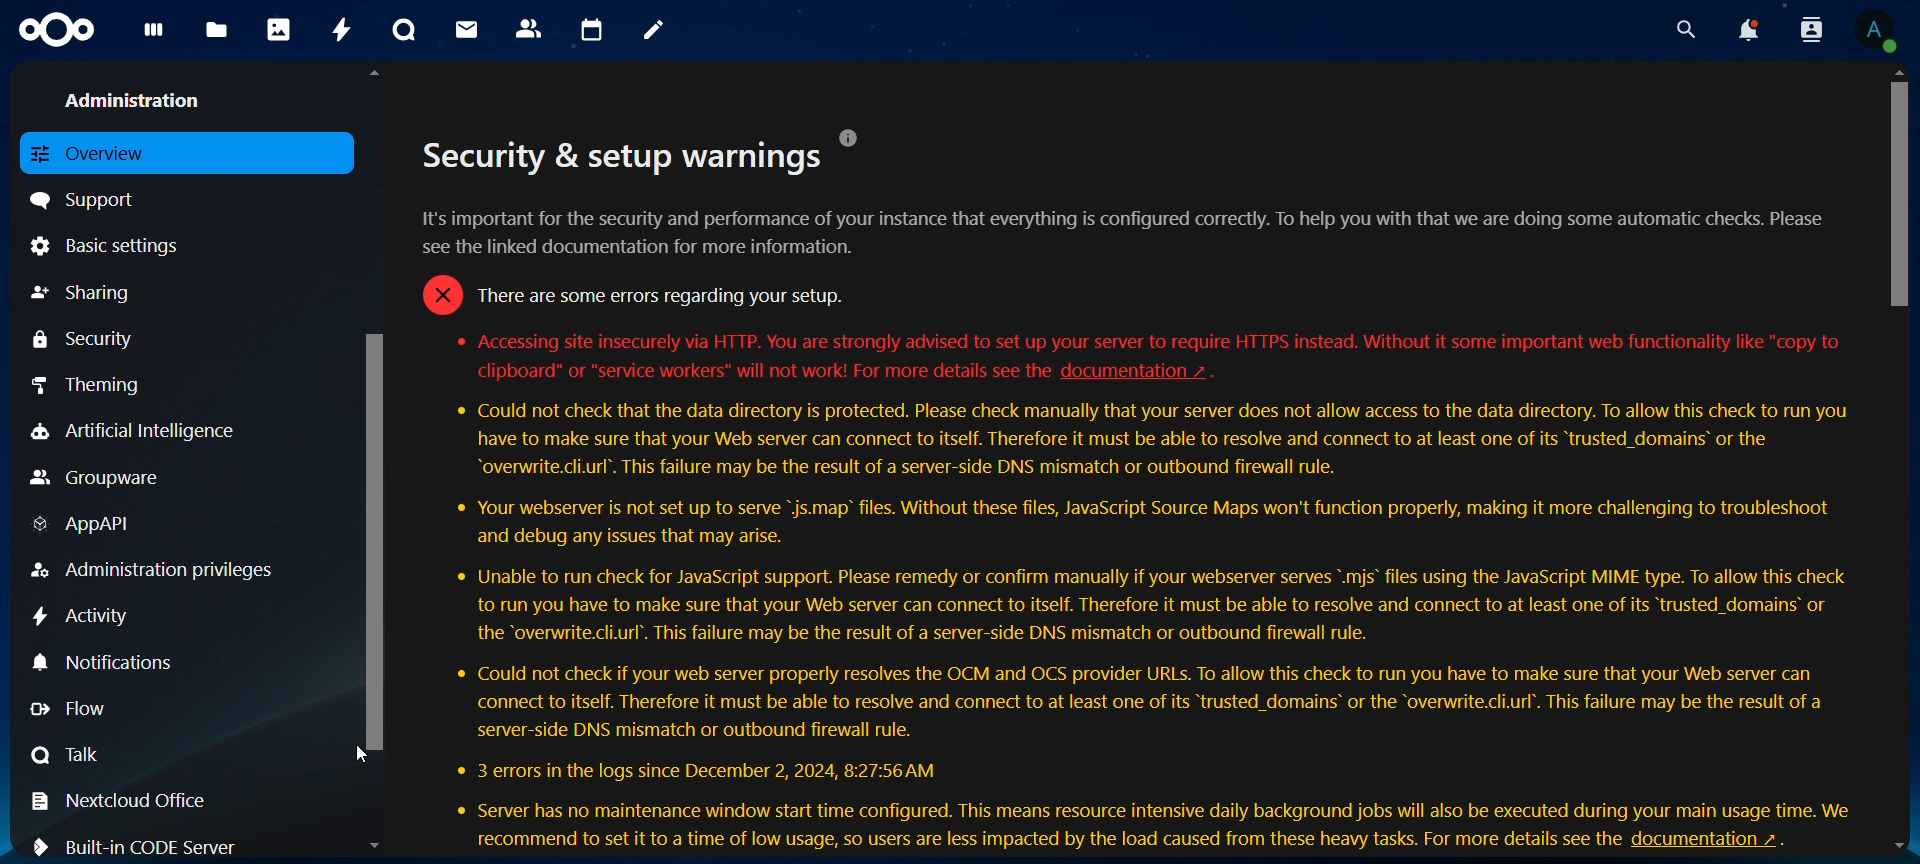 The height and width of the screenshot is (864, 1920). Describe the element at coordinates (1145, 462) in the screenshot. I see `. . [J]
Security & setup warnings
It's important for the security and performance of your instance that everything is configured correctly. To help you with that we are doing some automatic checks. Please
see the linked documentation for more information.
x] There are some errors regarding your setup.

* Accessing site insecurely via HTTP. You are strongly advised to set up your server to require HTTPS instead. Without it some important web functionality like “copy to
clipboard” or "service workers" will not work! For more details see the documentation ~ .

* Could not check that the data directory is protected. Please check manually that your server does not allow access to the data directory. To allow this check to run you
have to make sure that your Web server can connect to itself. Therefore it must be able to resolve and connect to at least one of its “trusted_domains™ or the
“overwrite.cli.url”. This failure may be the result of a server-side DNS mismatch or outbound firewall rule.

* Your webserver is not set up to serve "js.map’ files. Without these files, JavaScript Source Maps won't function properly, making it more challenging to troubleshoot
and debug any issues that may arise.

* Unable to run check for JavaScript support. Please remedy or confirm manually if your webserver serves "mjs’ files using the JavaScript MIME type. To allow this check
to run you have to make sure that your Web server can connect to itself. Therefore it must be able to resolve and connect to at least one of its “trusted_domains’ or

] the “overwrite.cli.url’. This failure may be the result of a server-side DNS mismatch or outbound firewall rule.

* Could not check if your web server properly resolves the OCM and OCS provider URLs. To allow this check to run you have to make sure that your Web server can
connect to itself. Therefore it must be able to resolve and connect to at least one of its “trusted_domains’ or the “overwrite.cli.url’. This failure may be the result of a
server-side DNS mismatch or outbound firewall rule.

* 3 errors in the logs since December 2, 2024, 8:27:56 AM

* Server has no maintenance window start time configured. This means resource intensive daily background jobs will also be executed during your main usage time. We

~ recommend to set it to a time of low usage, so users are less impacted by the load caused from these heavy tasks. For more details see the documentation ~ .` at that location.